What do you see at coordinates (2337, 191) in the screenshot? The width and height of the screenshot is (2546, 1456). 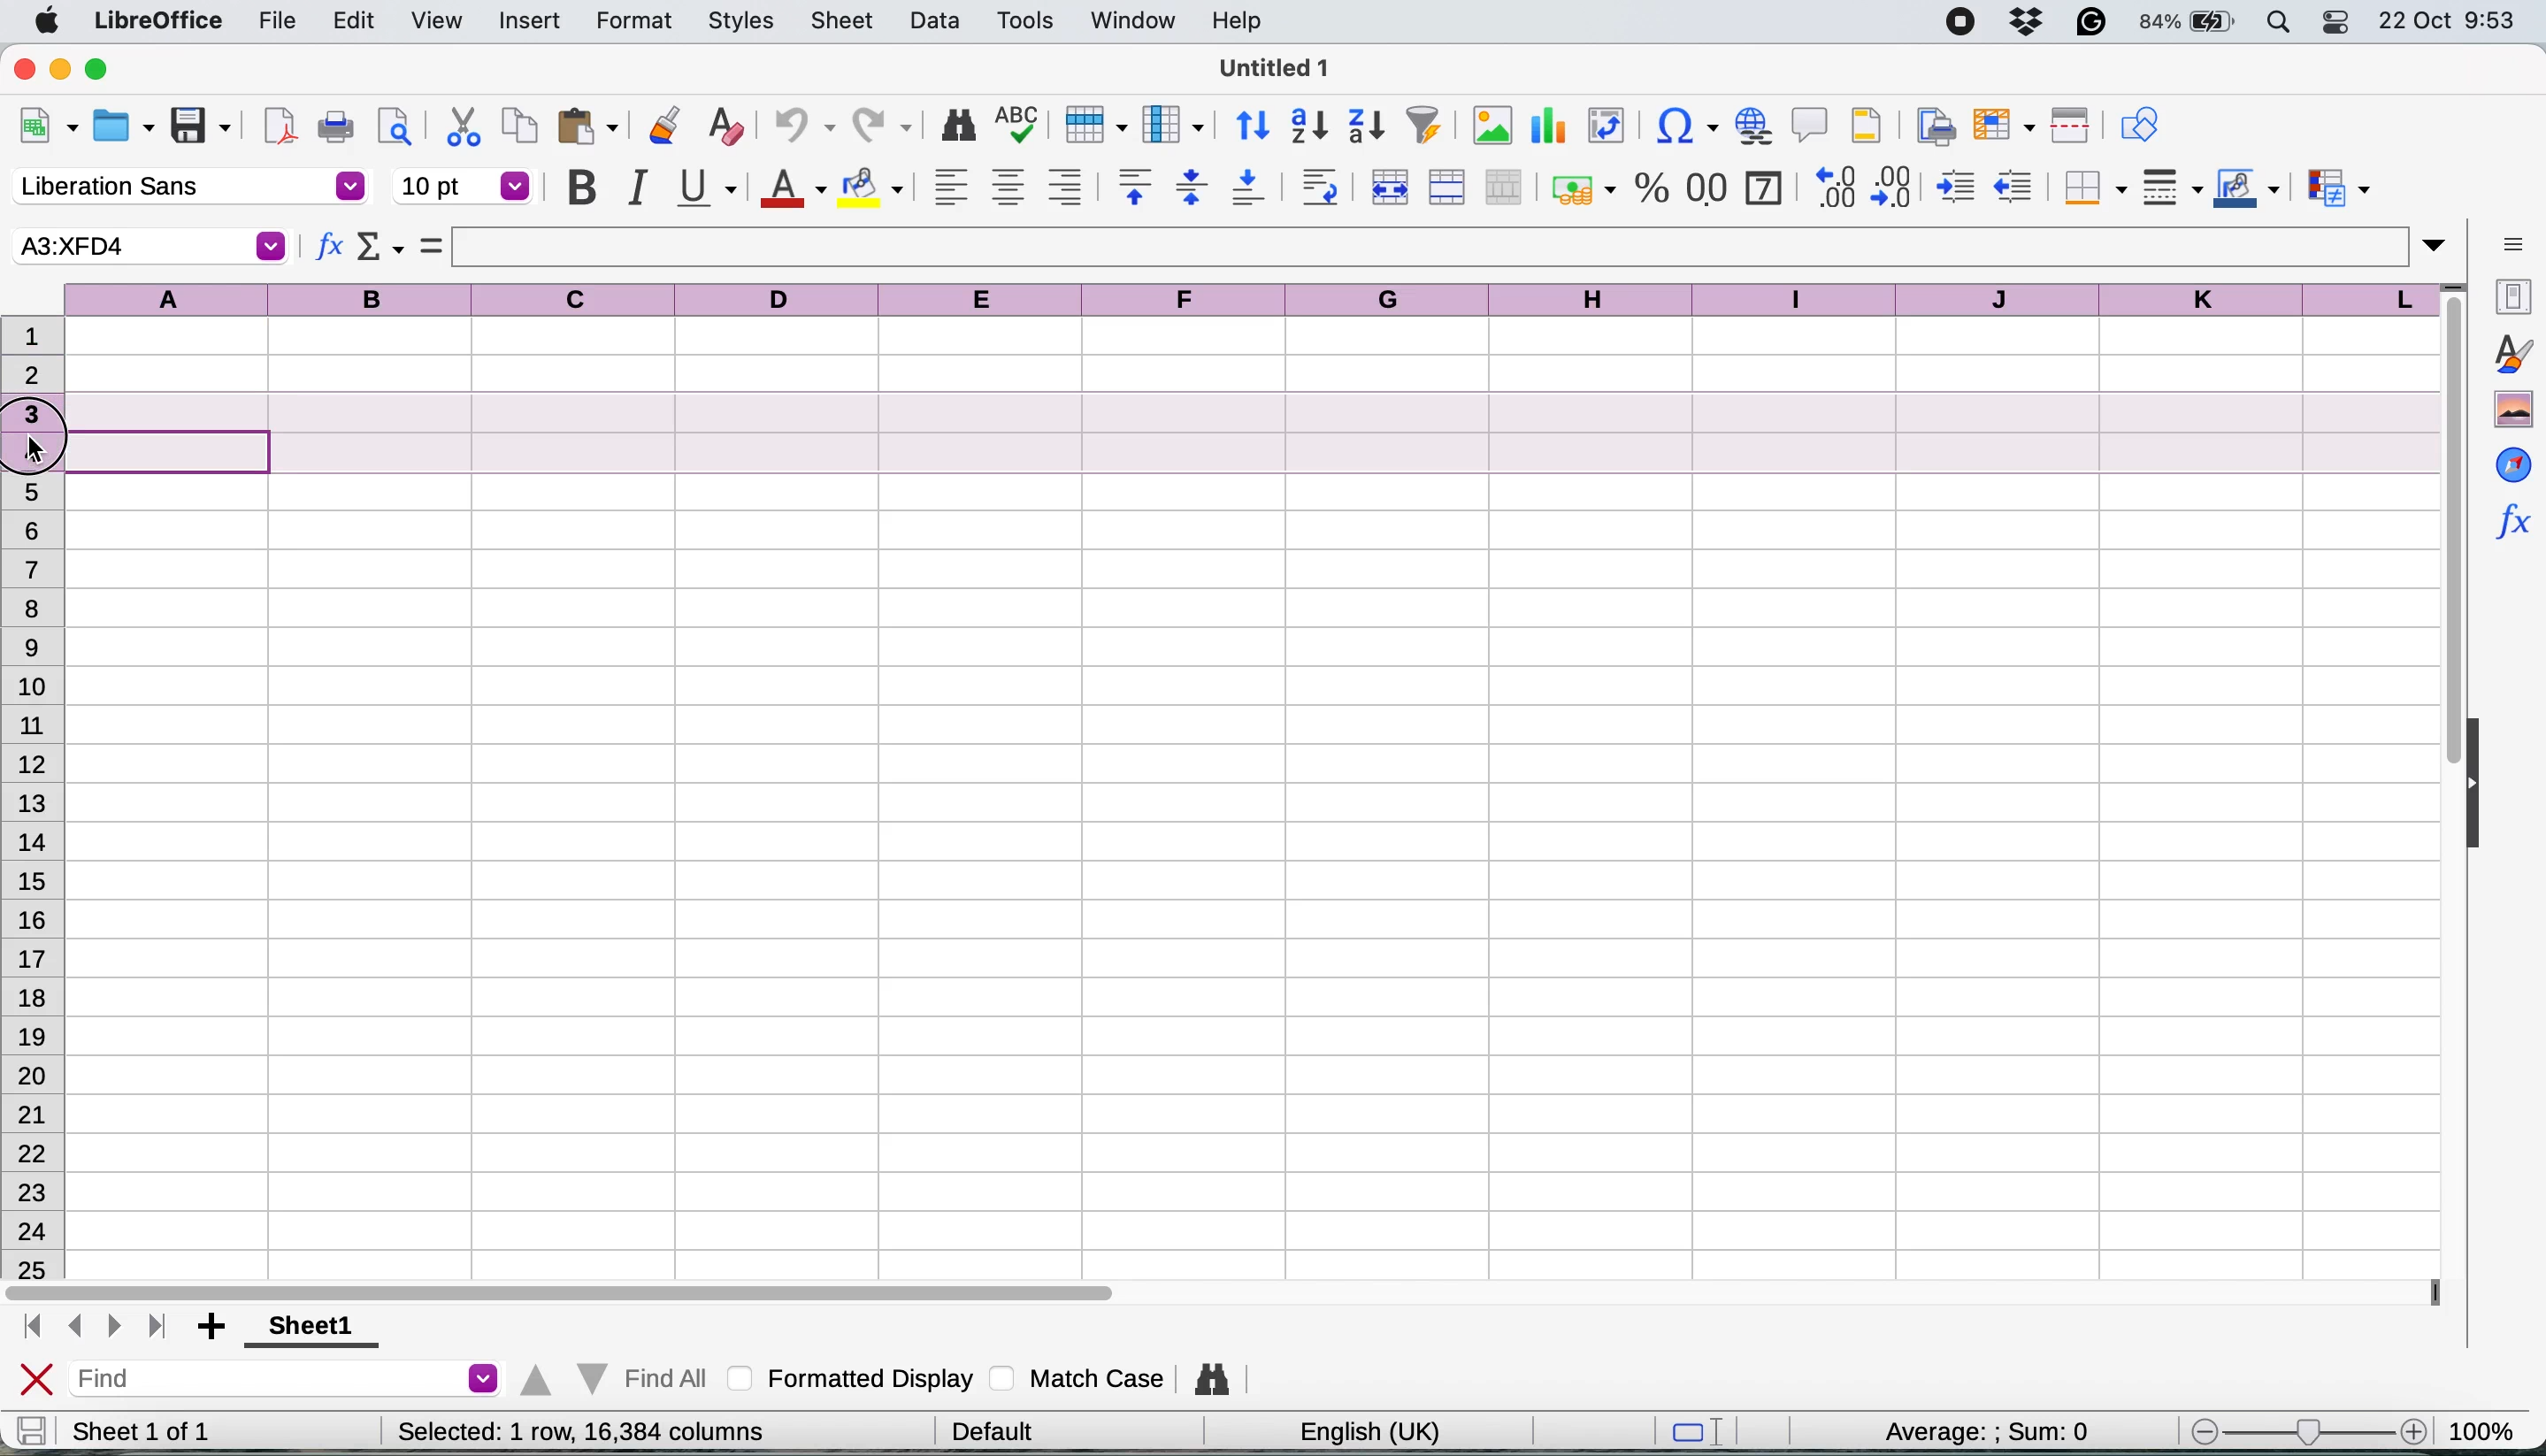 I see `conditional` at bounding box center [2337, 191].